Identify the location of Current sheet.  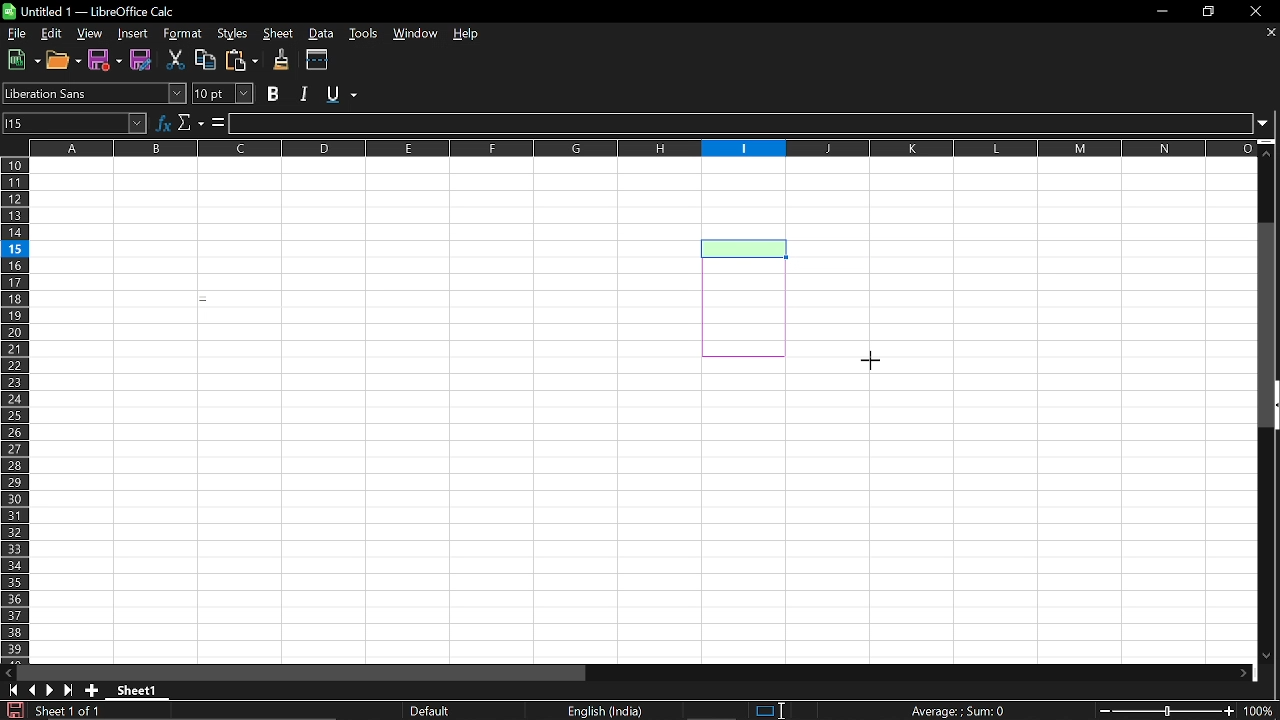
(136, 690).